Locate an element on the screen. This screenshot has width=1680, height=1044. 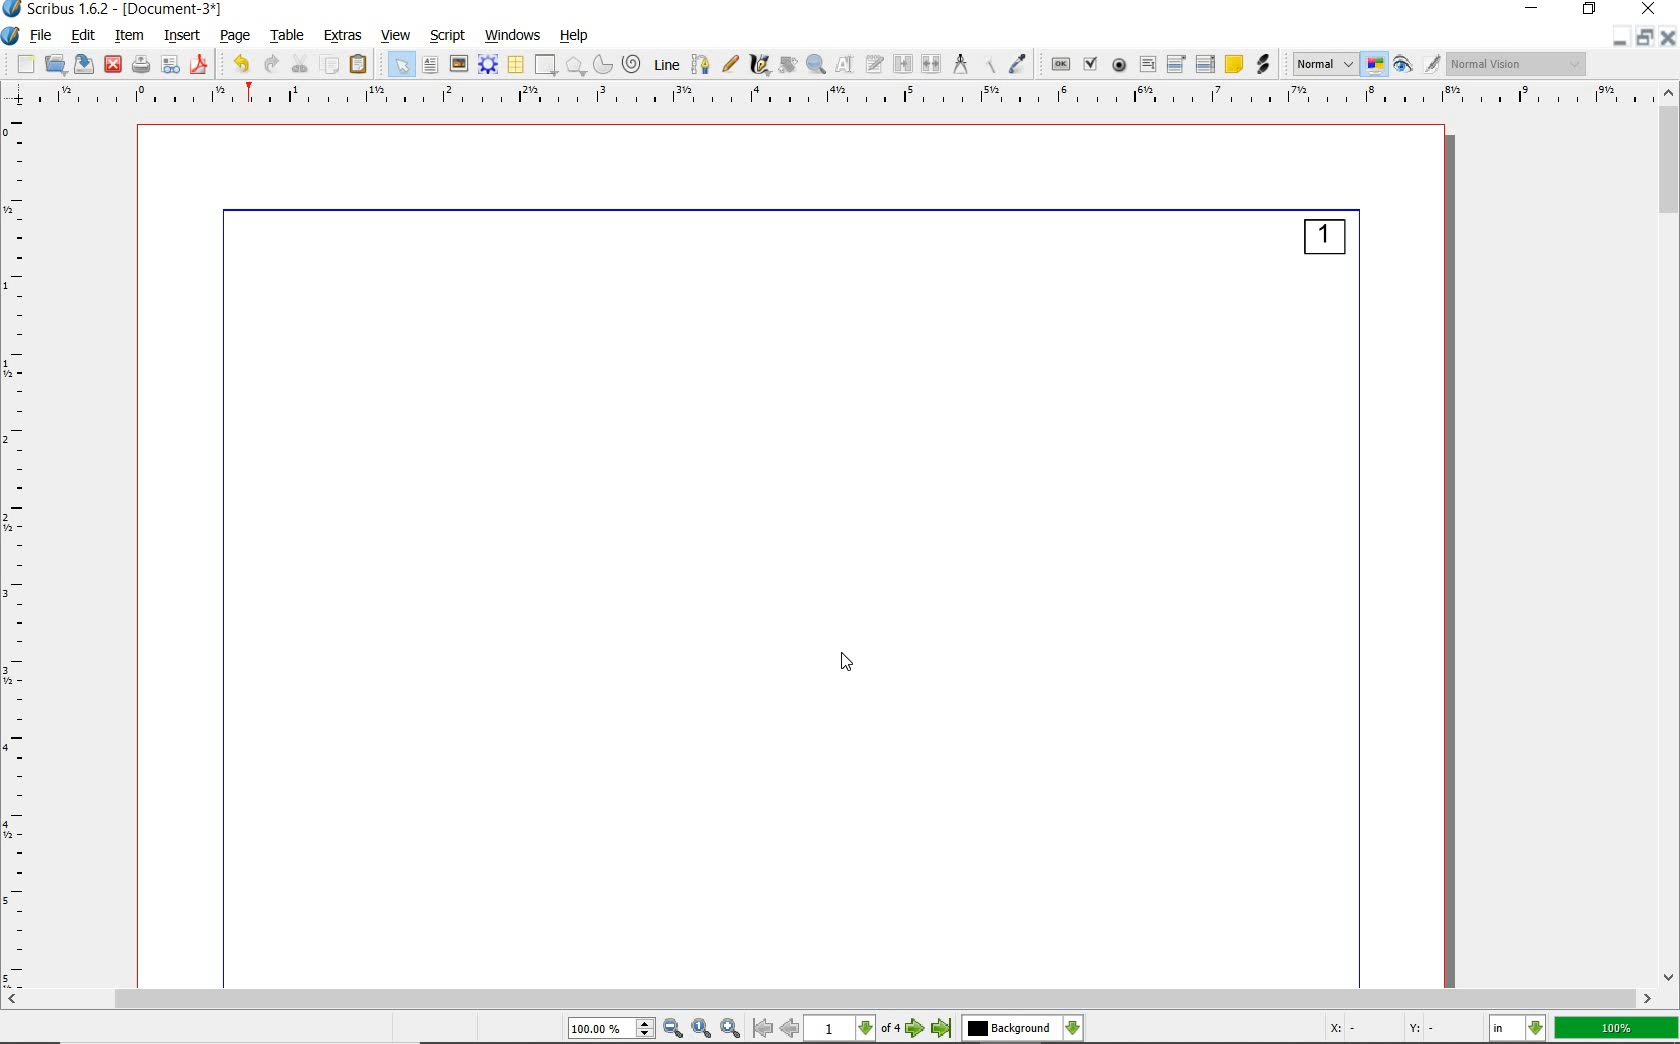
zoom factor 100% is located at coordinates (1617, 1029).